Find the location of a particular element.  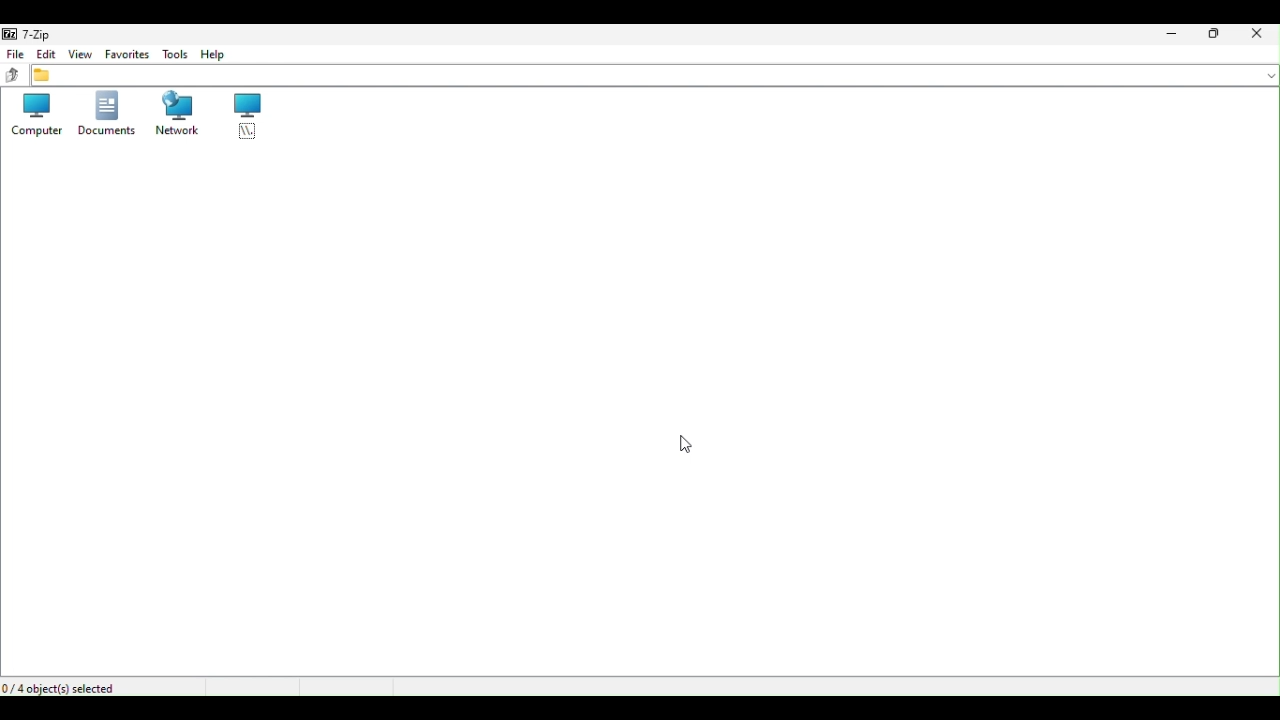

up is located at coordinates (10, 76).